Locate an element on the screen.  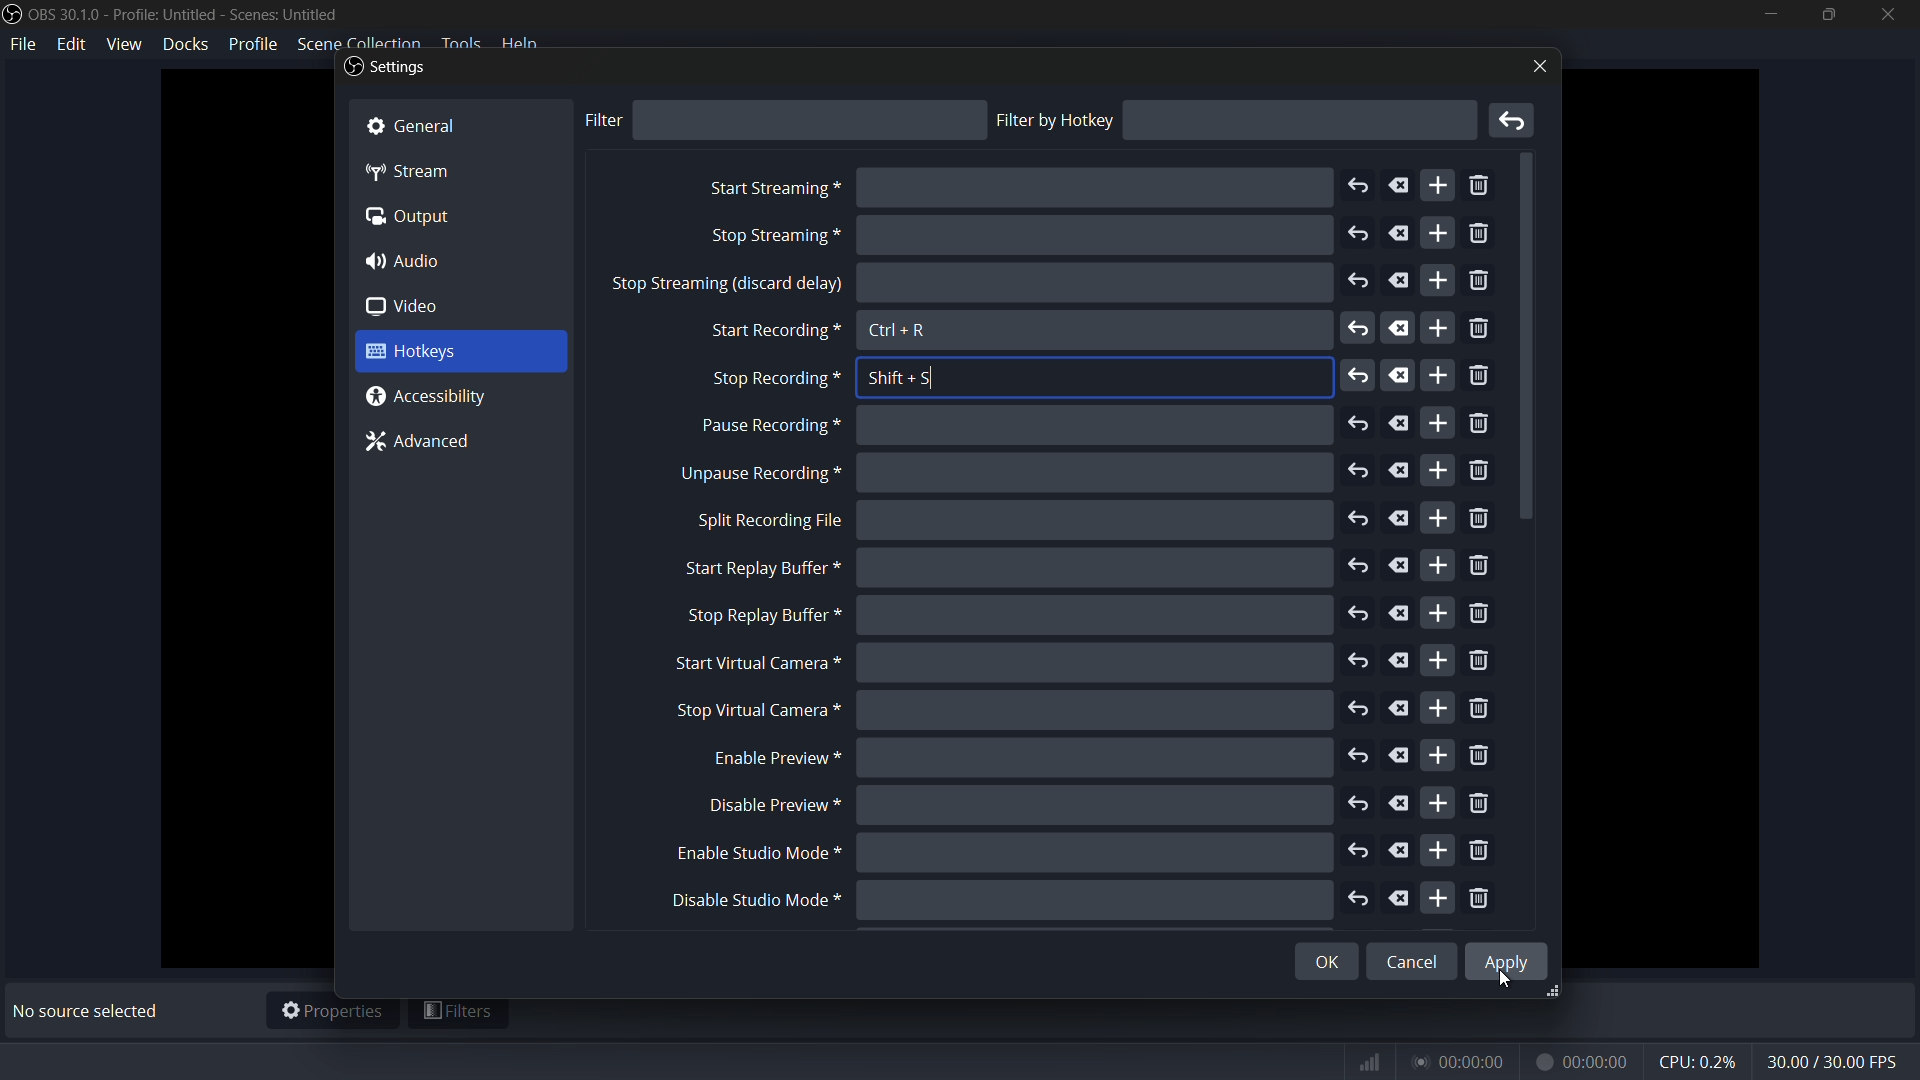
delete is located at coordinates (1400, 470).